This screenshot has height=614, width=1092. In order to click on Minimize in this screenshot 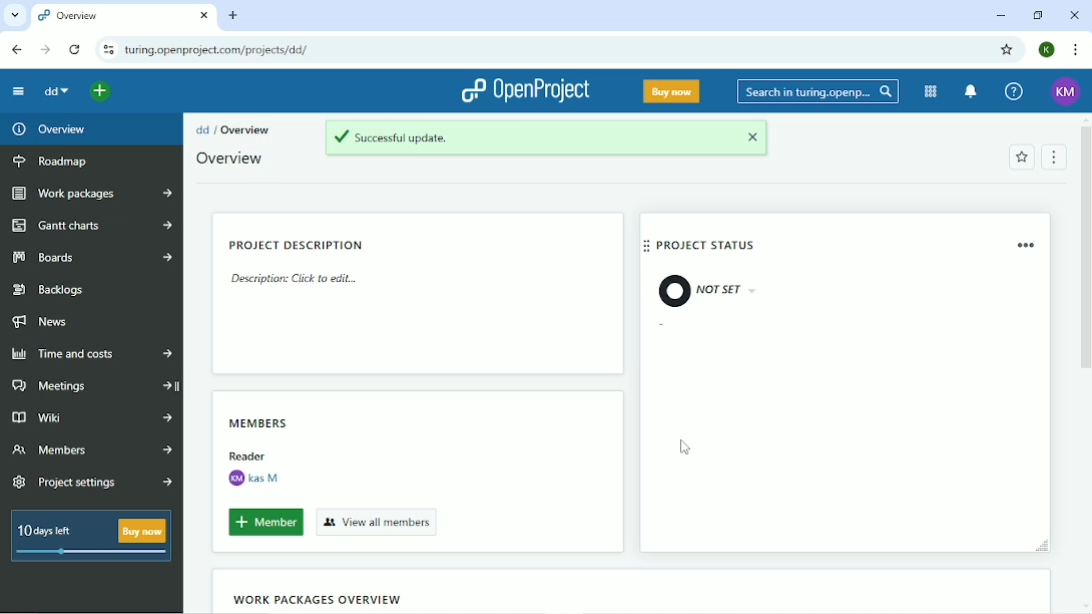, I will do `click(1000, 16)`.